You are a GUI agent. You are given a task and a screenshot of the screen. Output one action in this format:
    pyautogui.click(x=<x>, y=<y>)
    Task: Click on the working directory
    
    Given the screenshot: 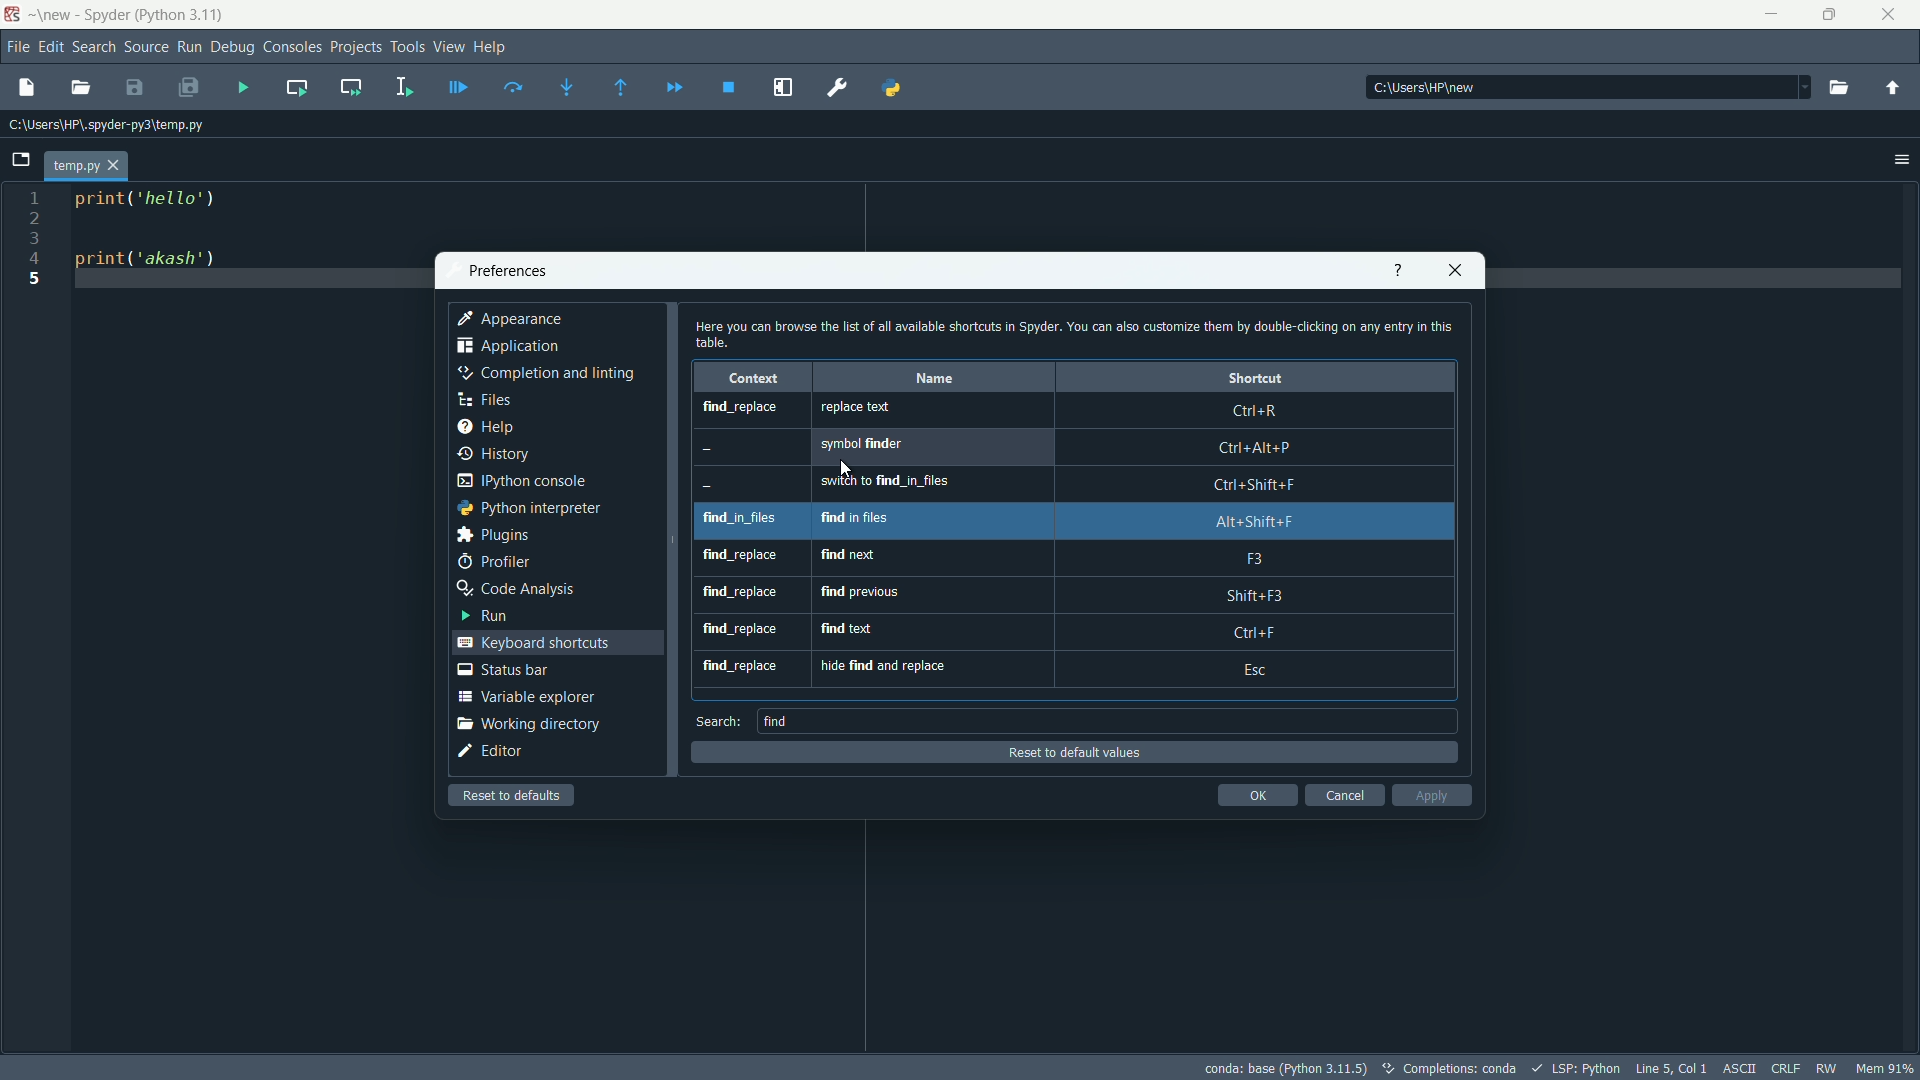 What is the action you would take?
    pyautogui.click(x=527, y=722)
    